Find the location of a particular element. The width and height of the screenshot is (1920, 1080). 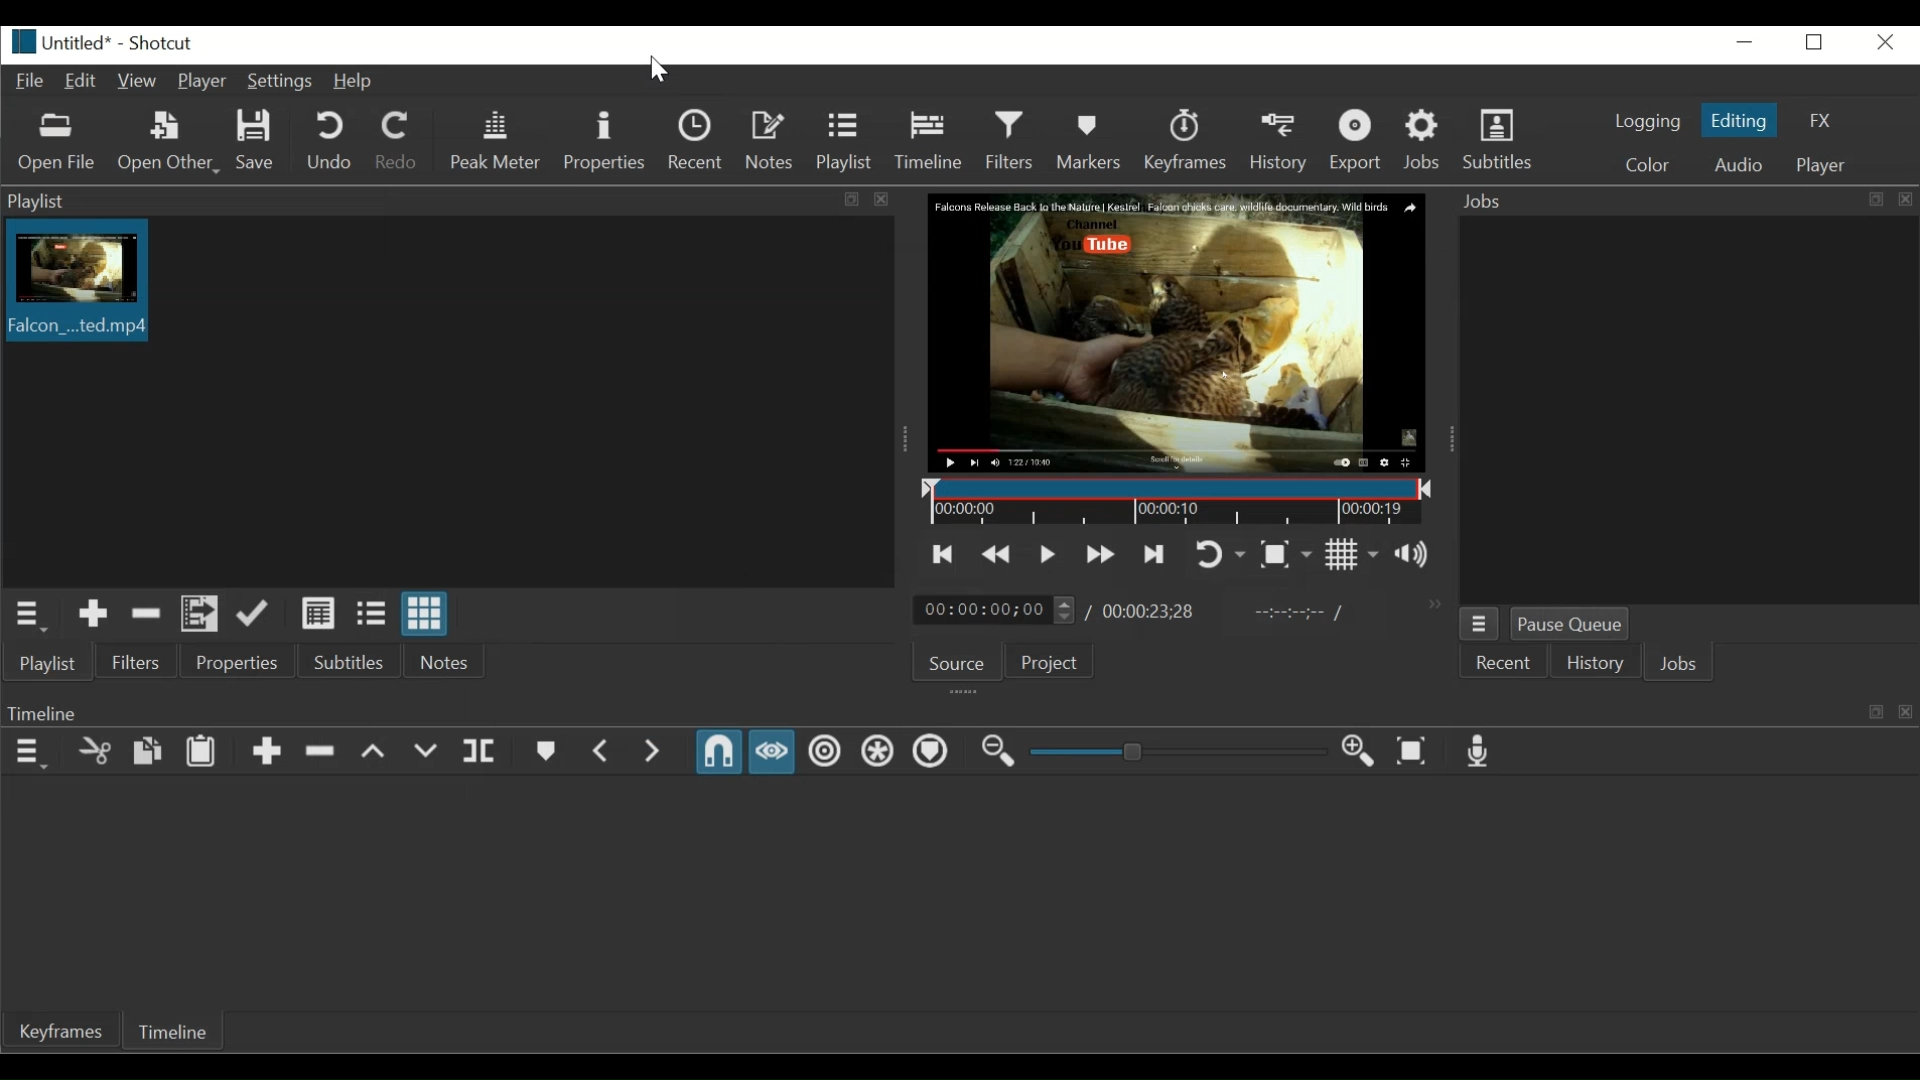

00:00:00:00(Current position) is located at coordinates (994, 609).